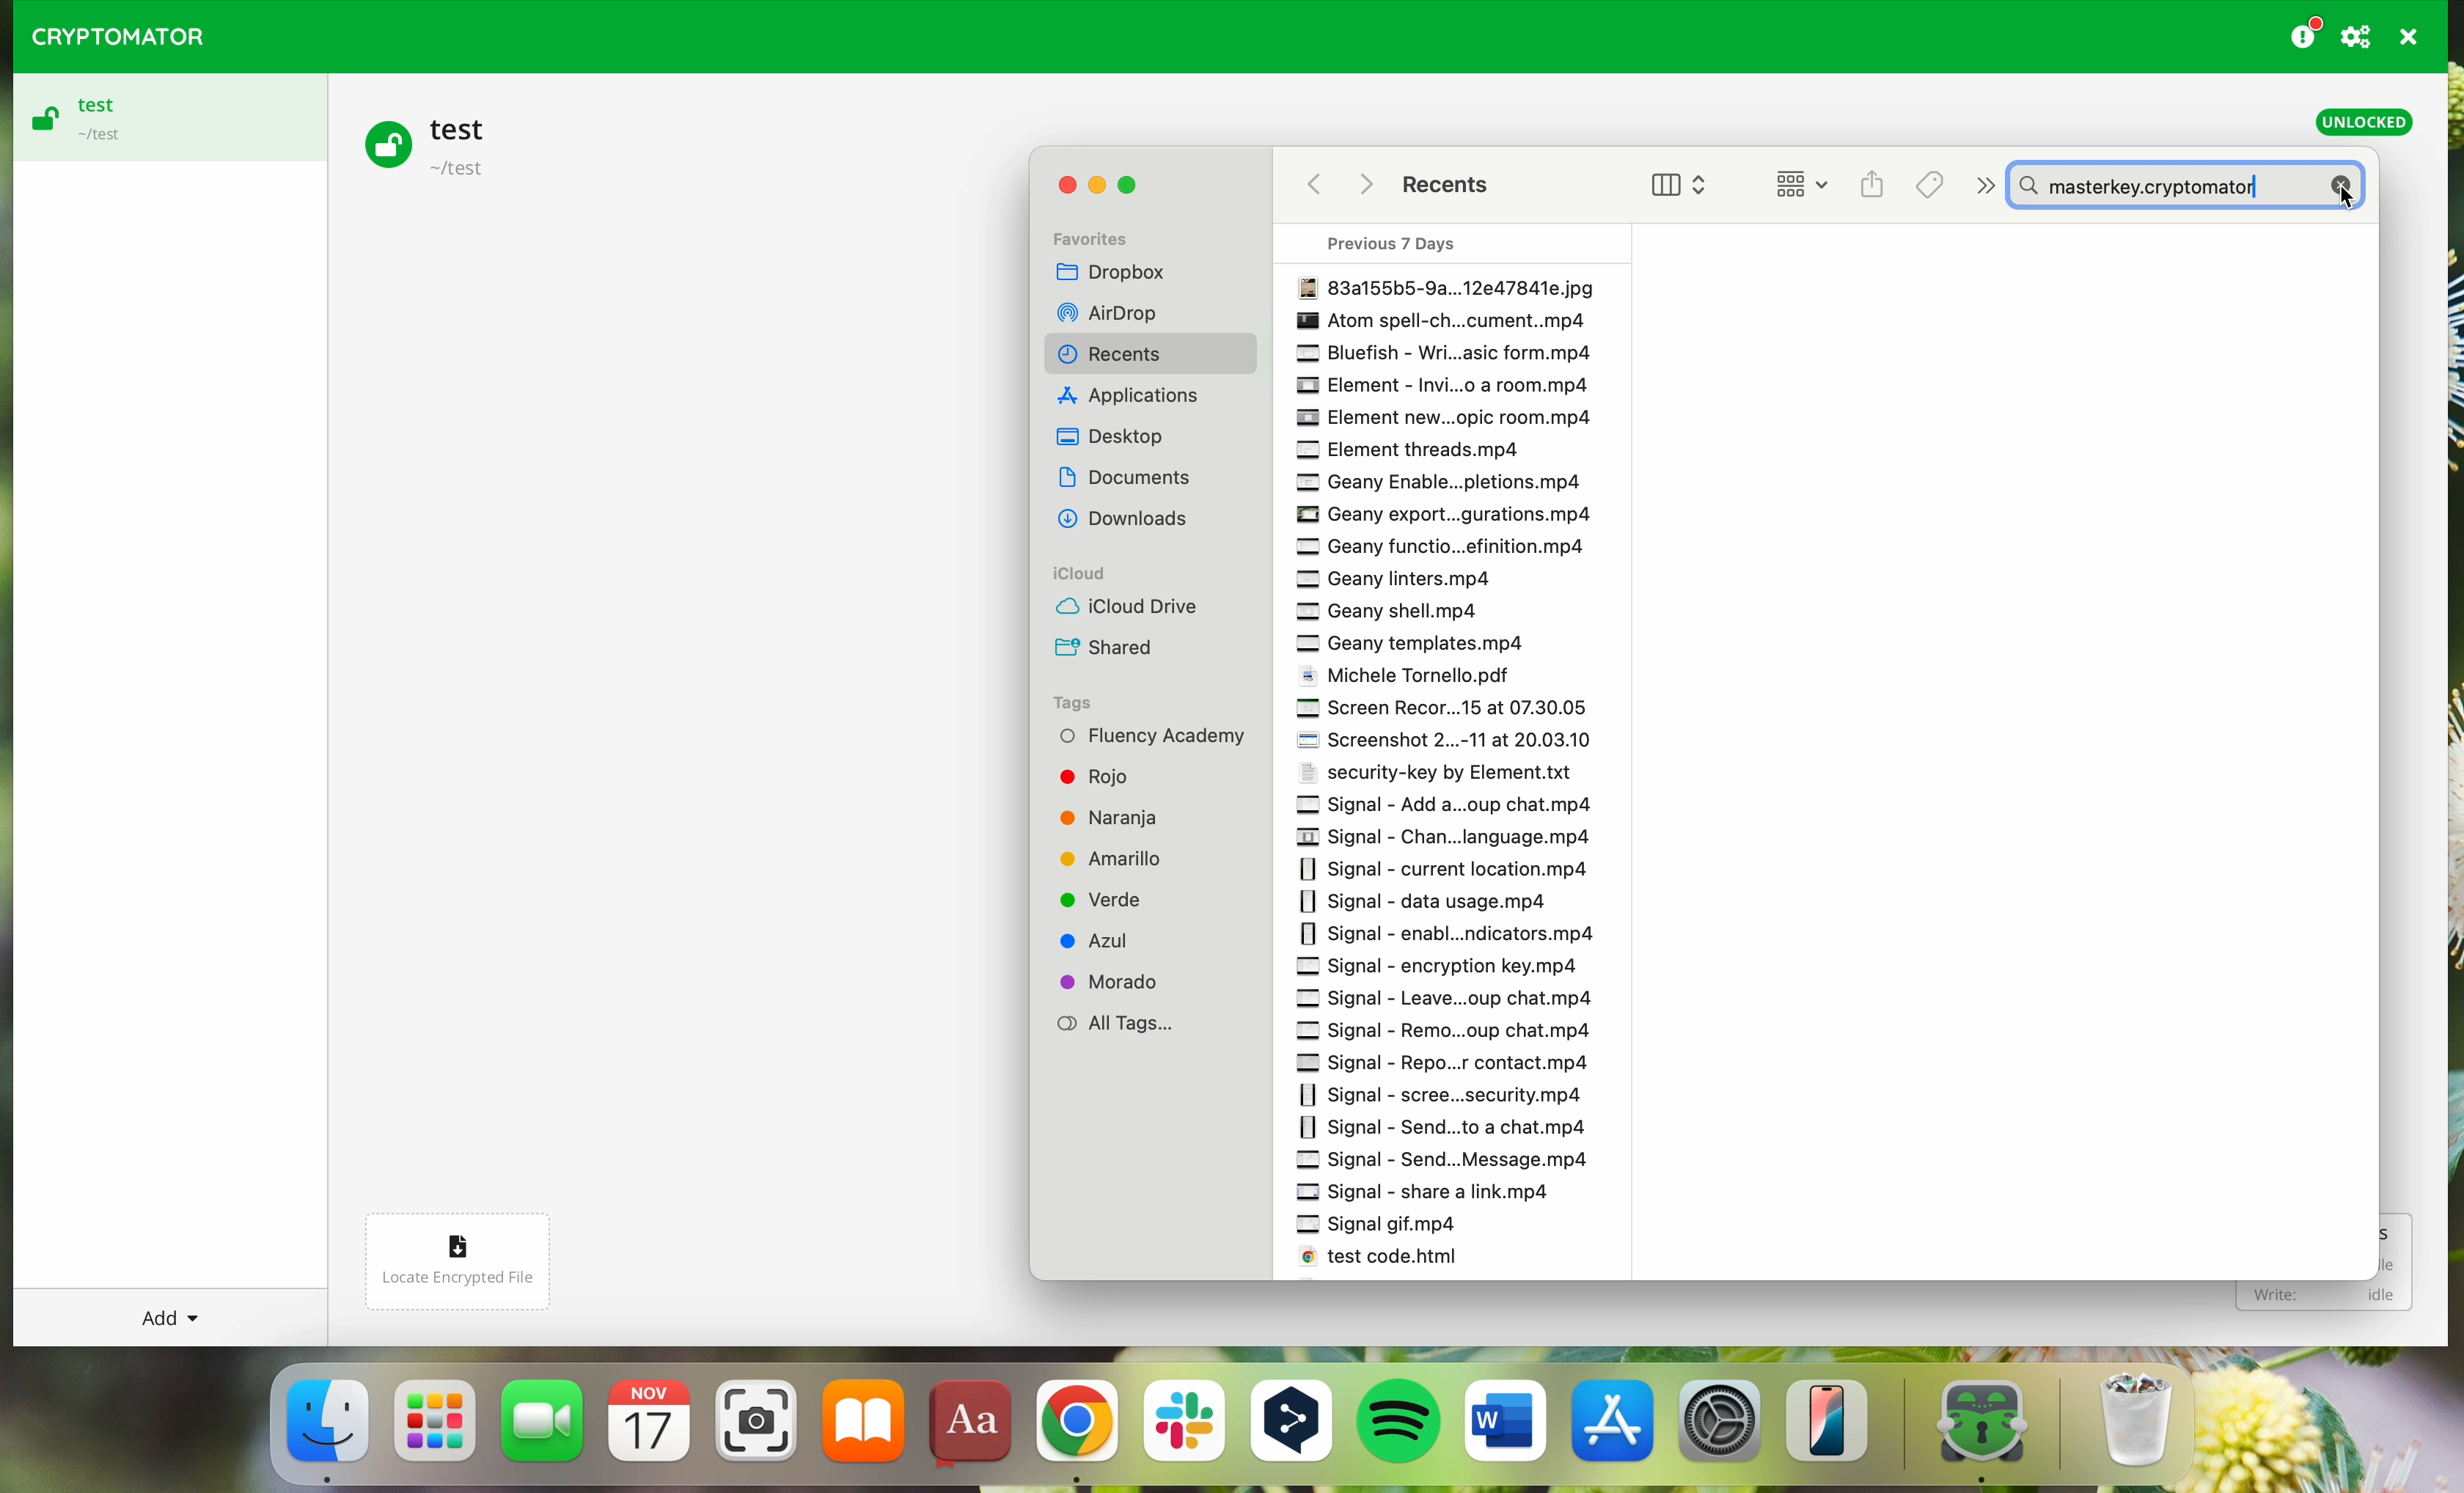 This screenshot has width=2464, height=1493. What do you see at coordinates (1105, 233) in the screenshot?
I see `Favorites` at bounding box center [1105, 233].